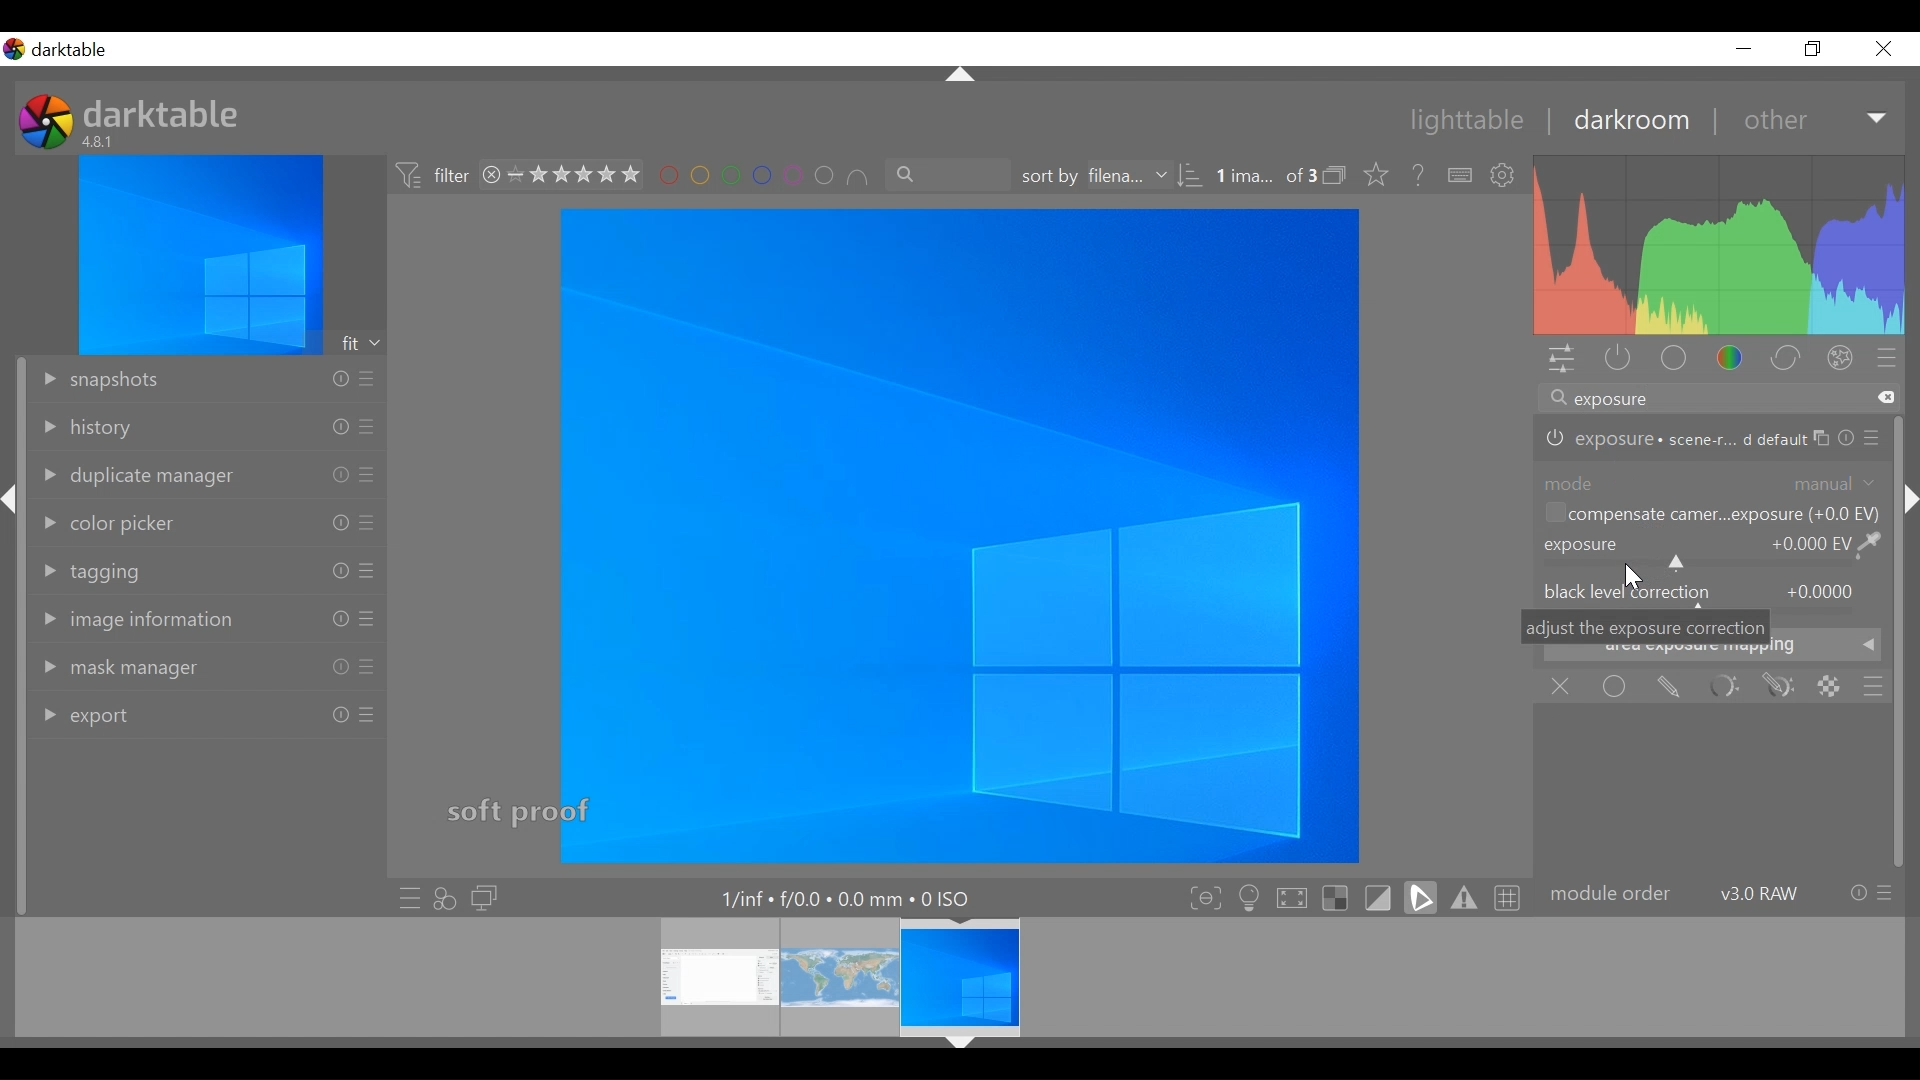 This screenshot has width=1920, height=1080. I want to click on blending options, so click(1874, 686).